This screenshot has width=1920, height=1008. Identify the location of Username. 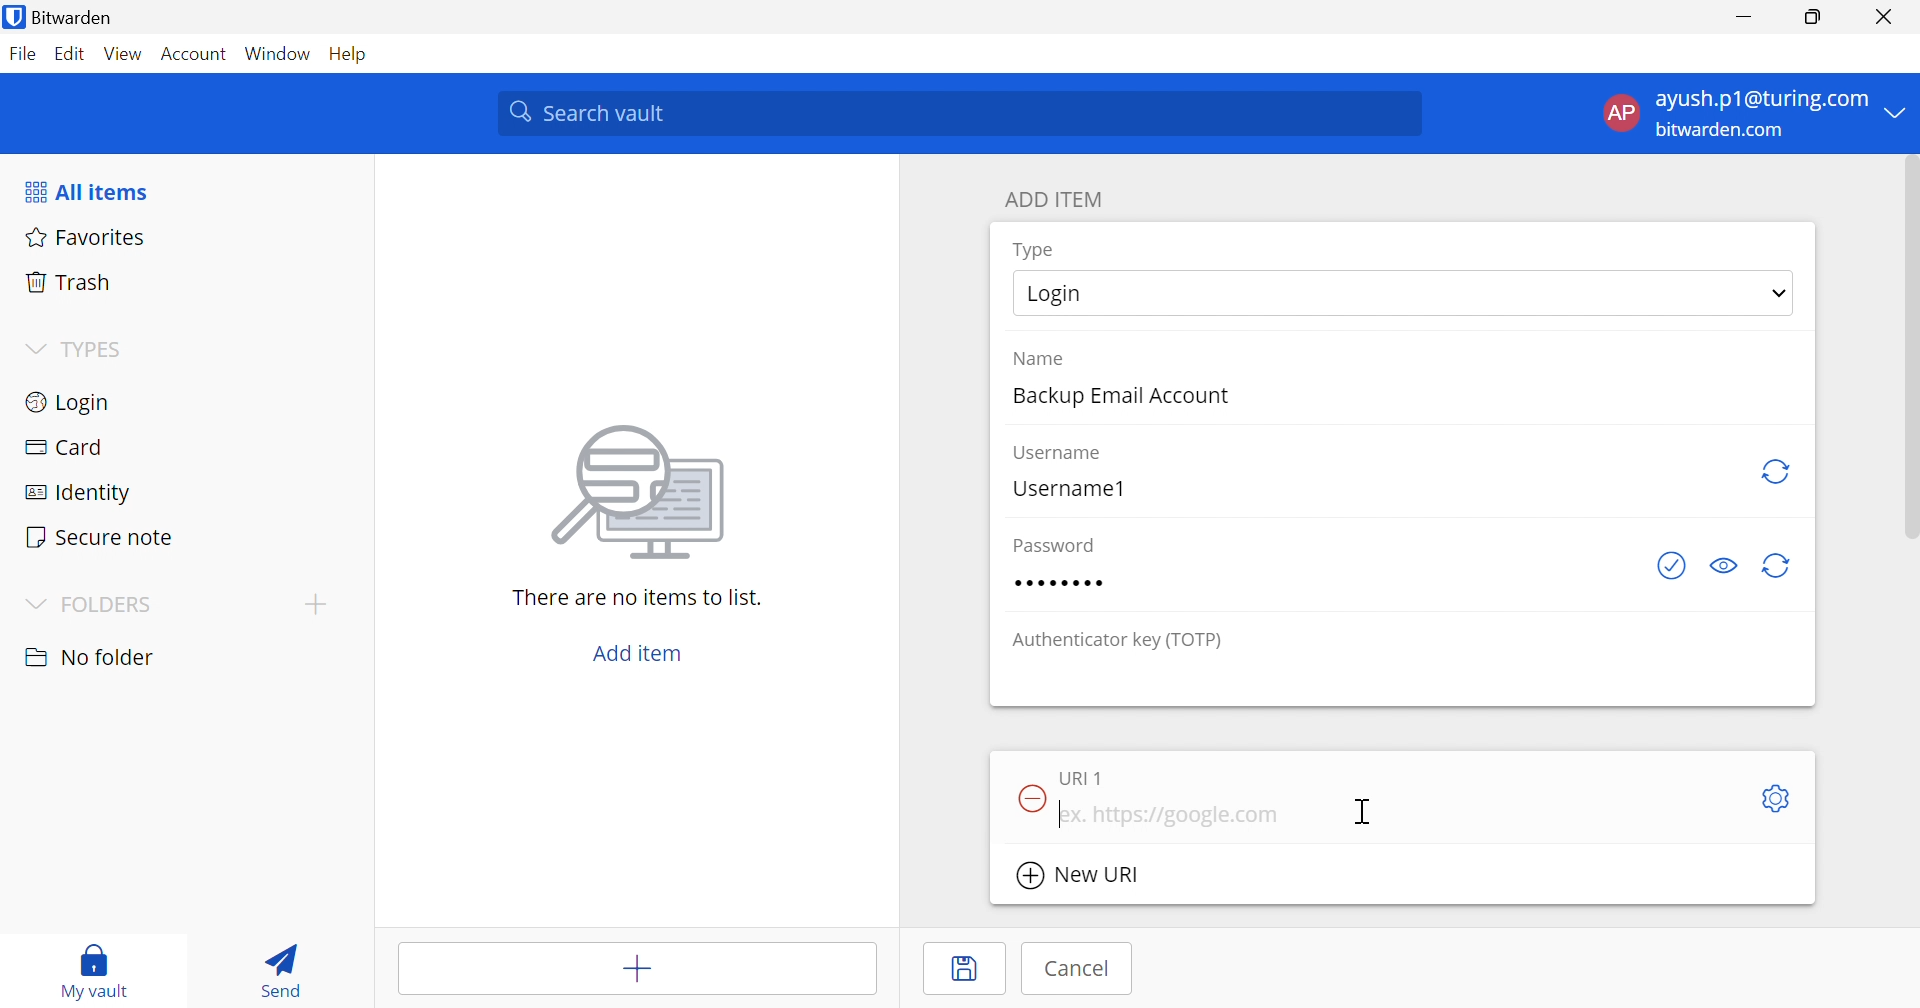
(1060, 454).